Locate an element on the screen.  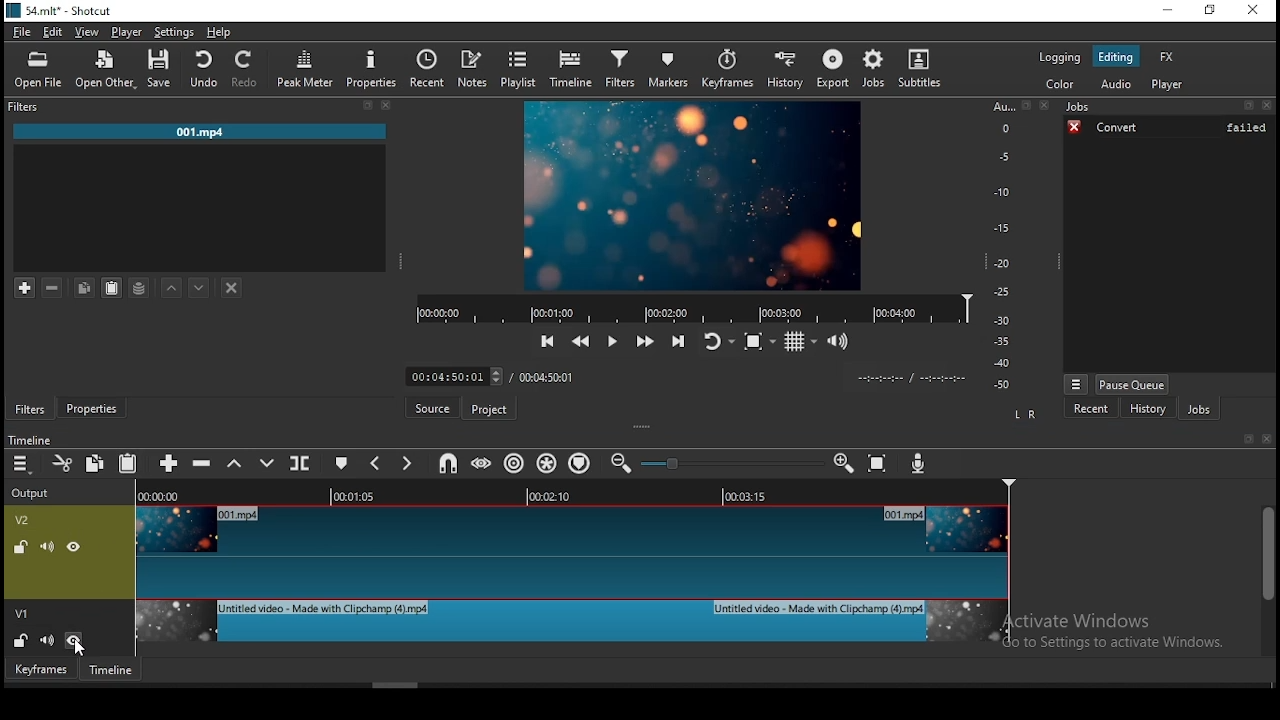
next marker is located at coordinates (403, 464).